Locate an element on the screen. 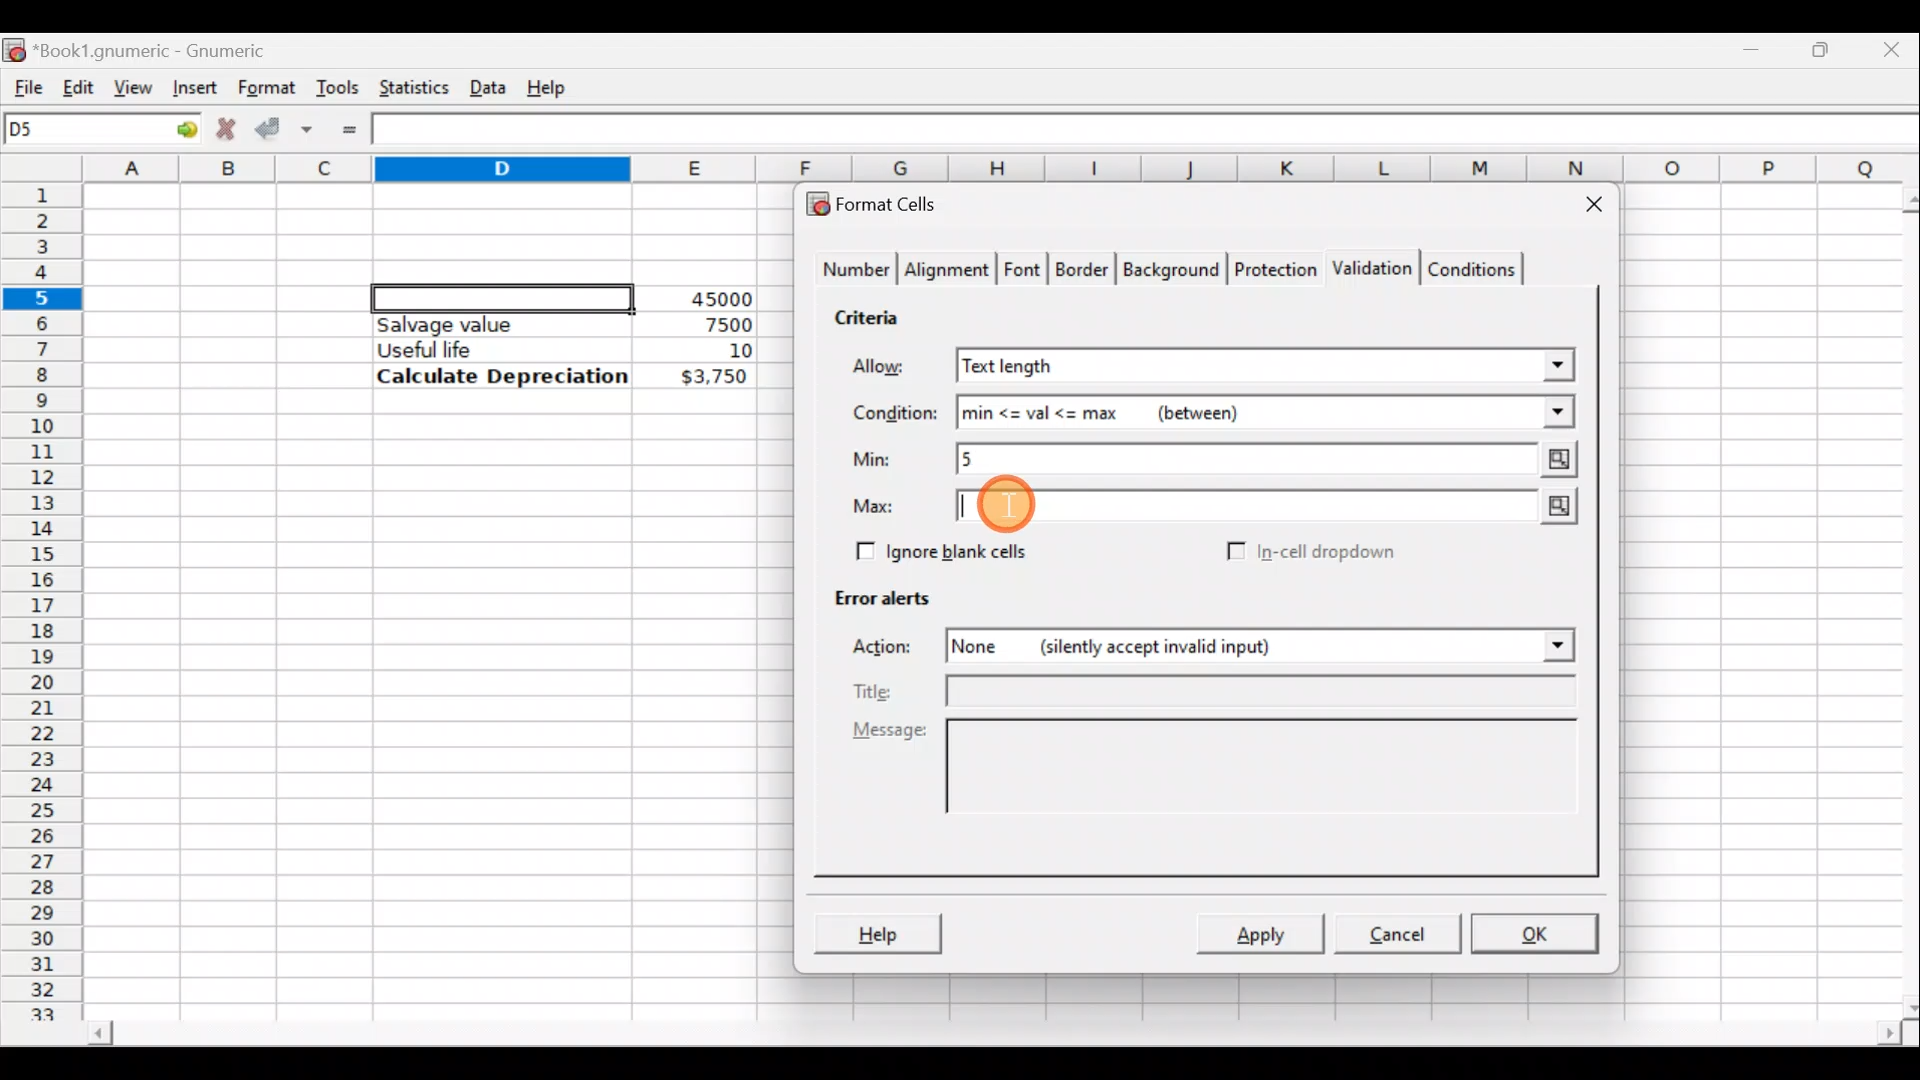  Error alerts is located at coordinates (872, 594).